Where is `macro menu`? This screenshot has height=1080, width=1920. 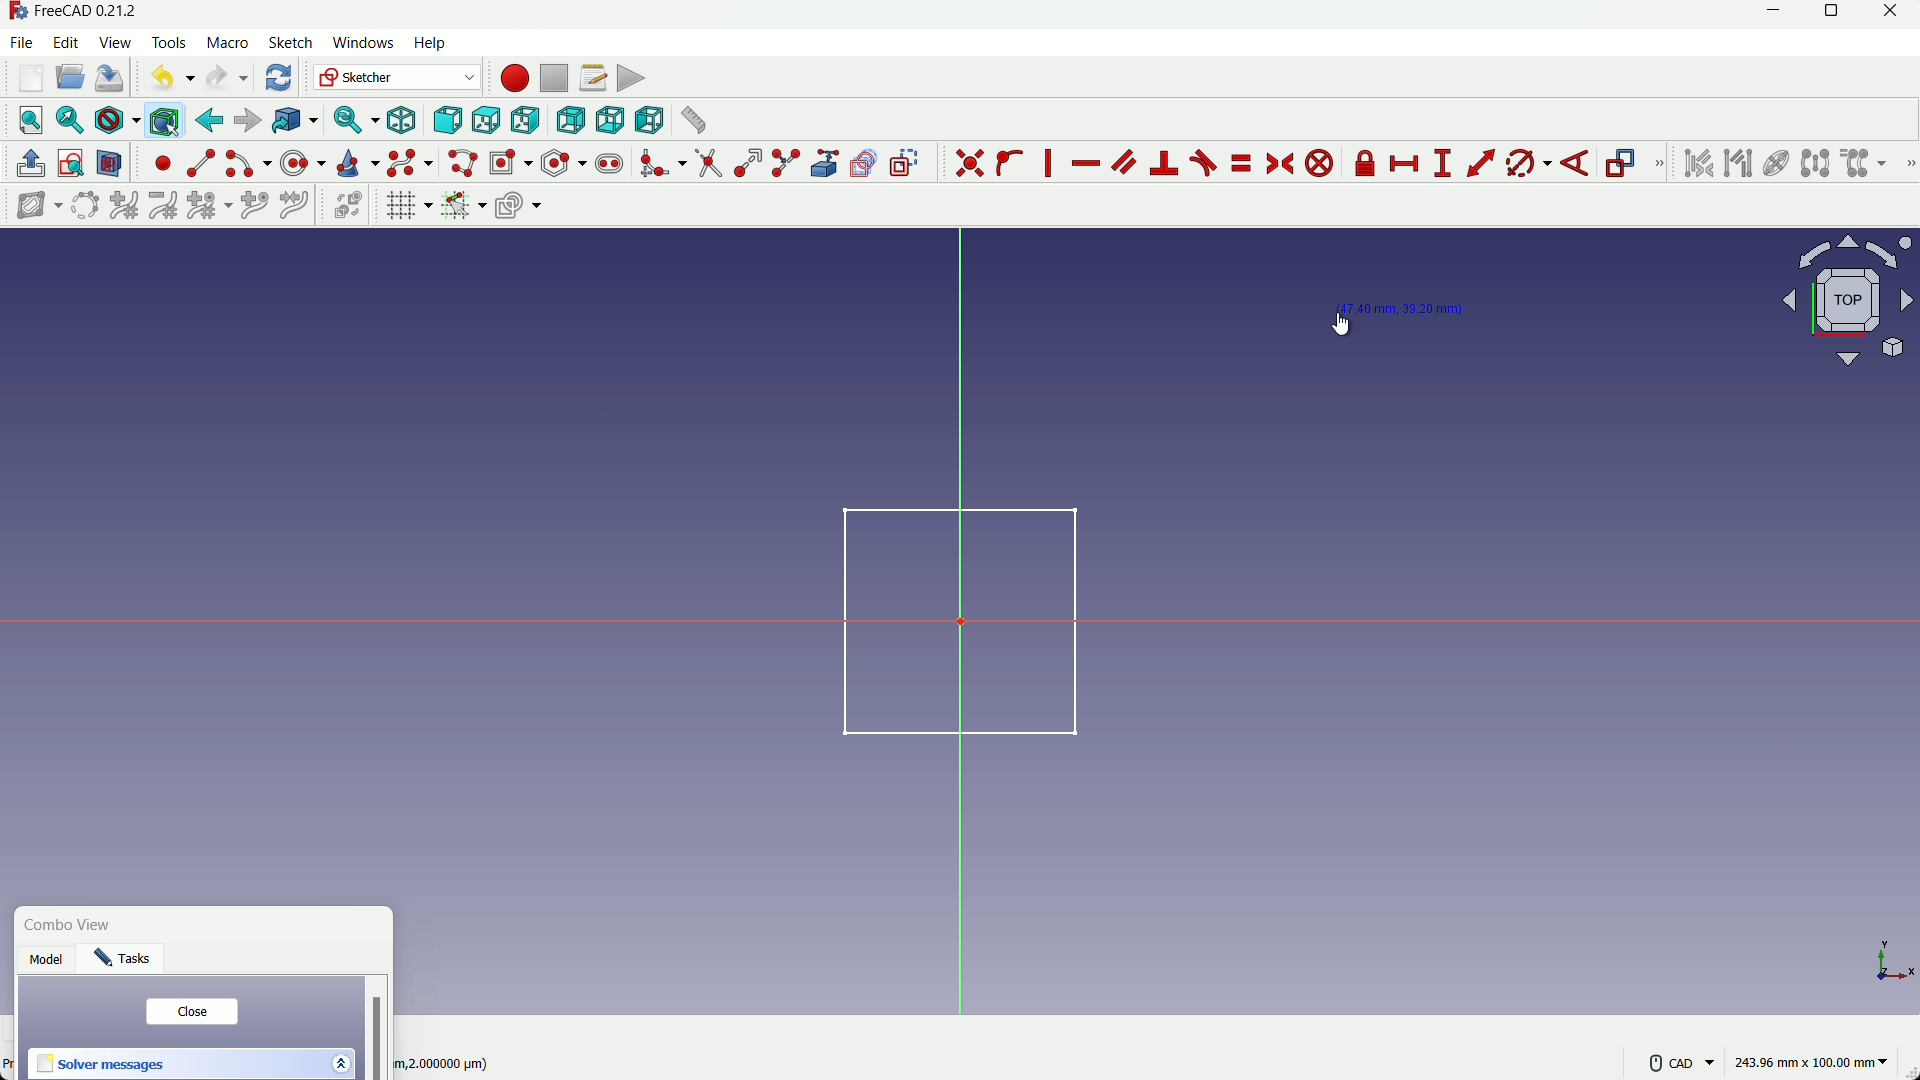 macro menu is located at coordinates (224, 43).